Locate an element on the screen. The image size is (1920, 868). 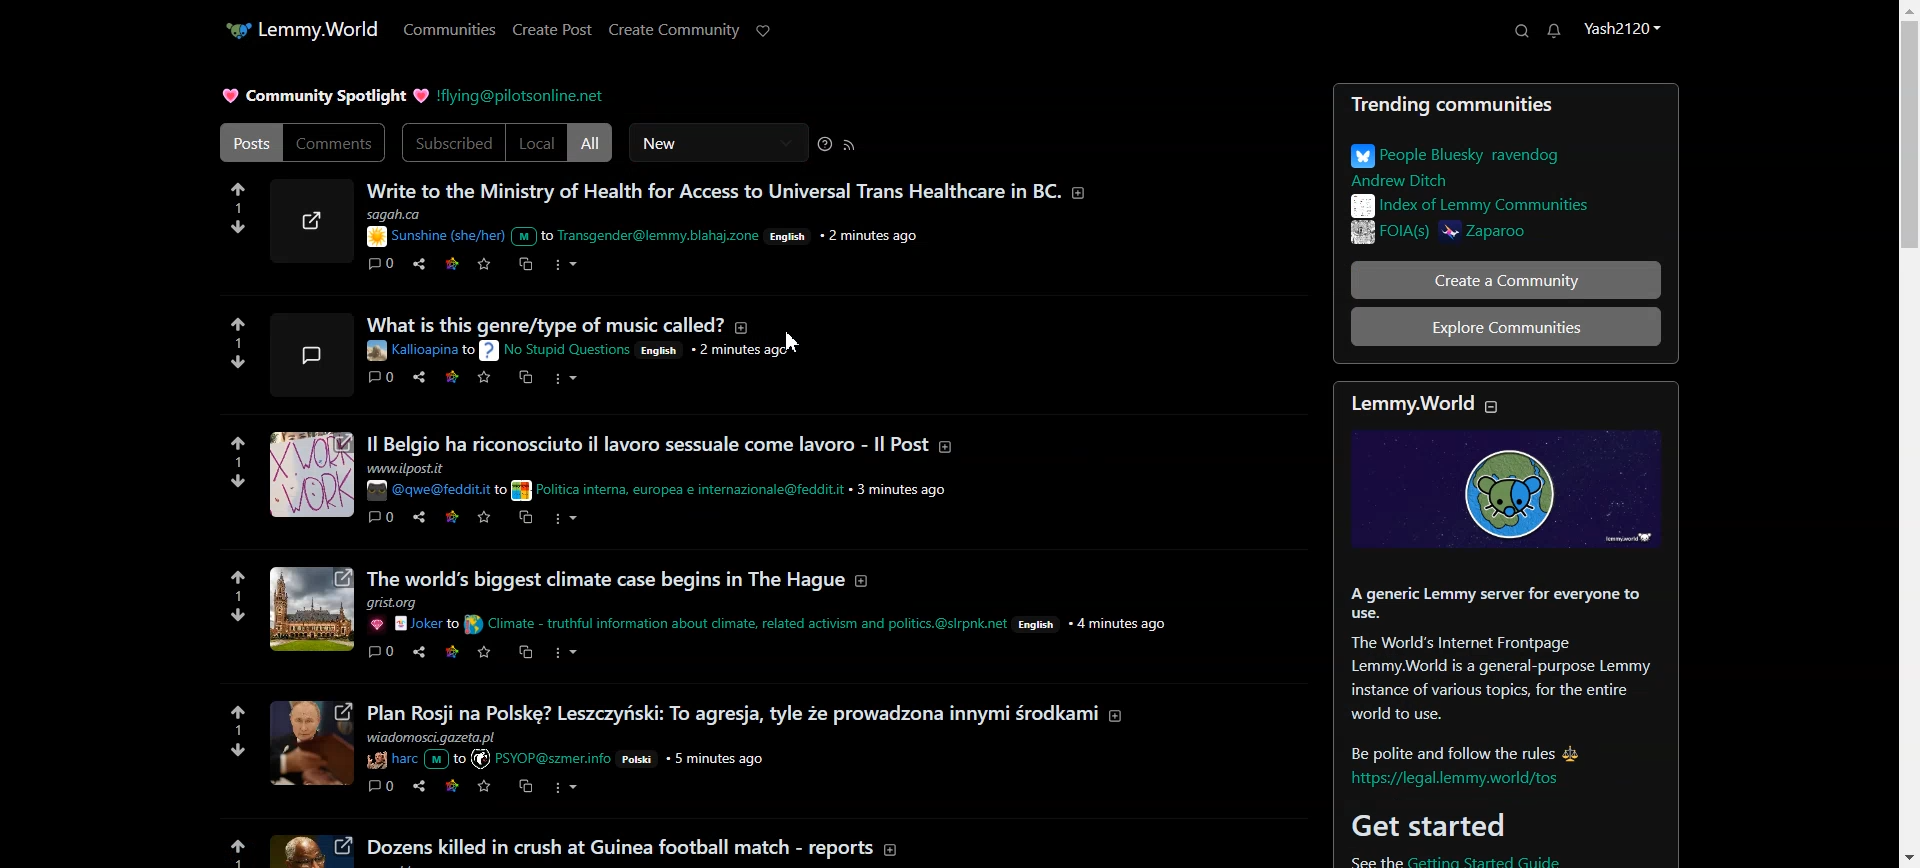
About is located at coordinates (1086, 189).